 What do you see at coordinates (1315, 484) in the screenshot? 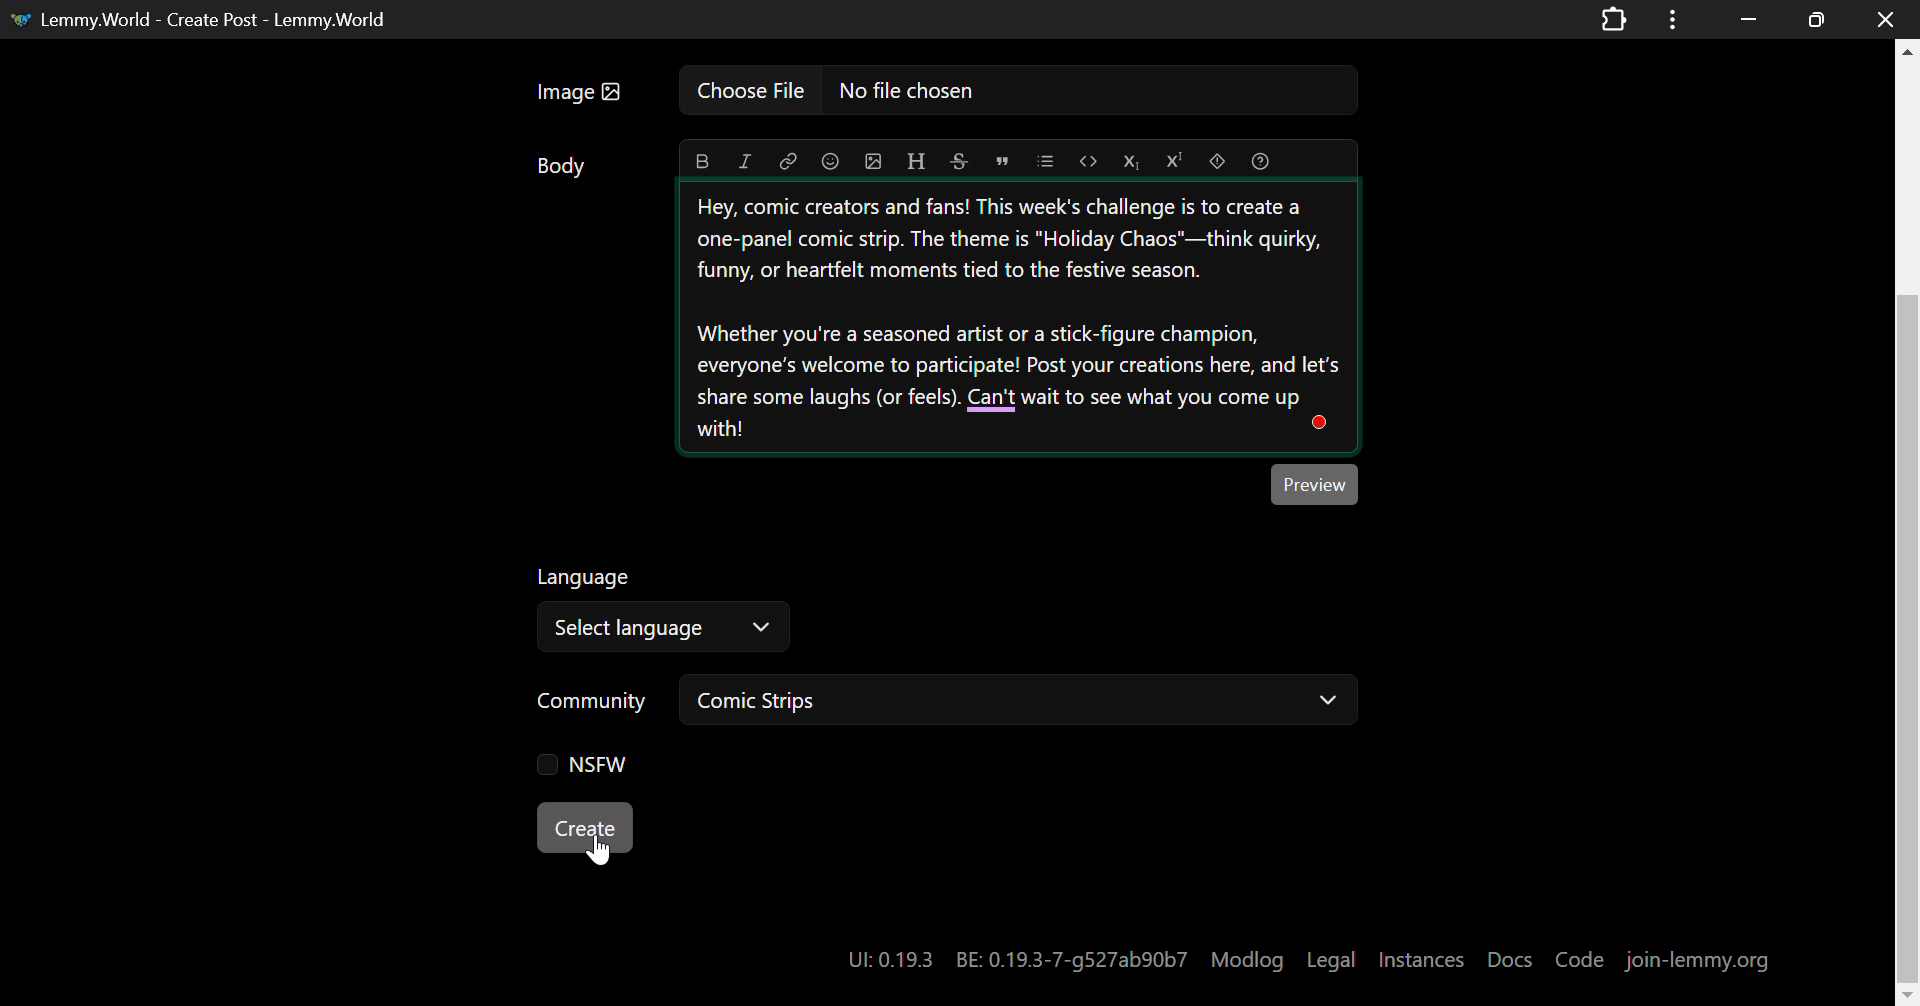
I see `Preview` at bounding box center [1315, 484].